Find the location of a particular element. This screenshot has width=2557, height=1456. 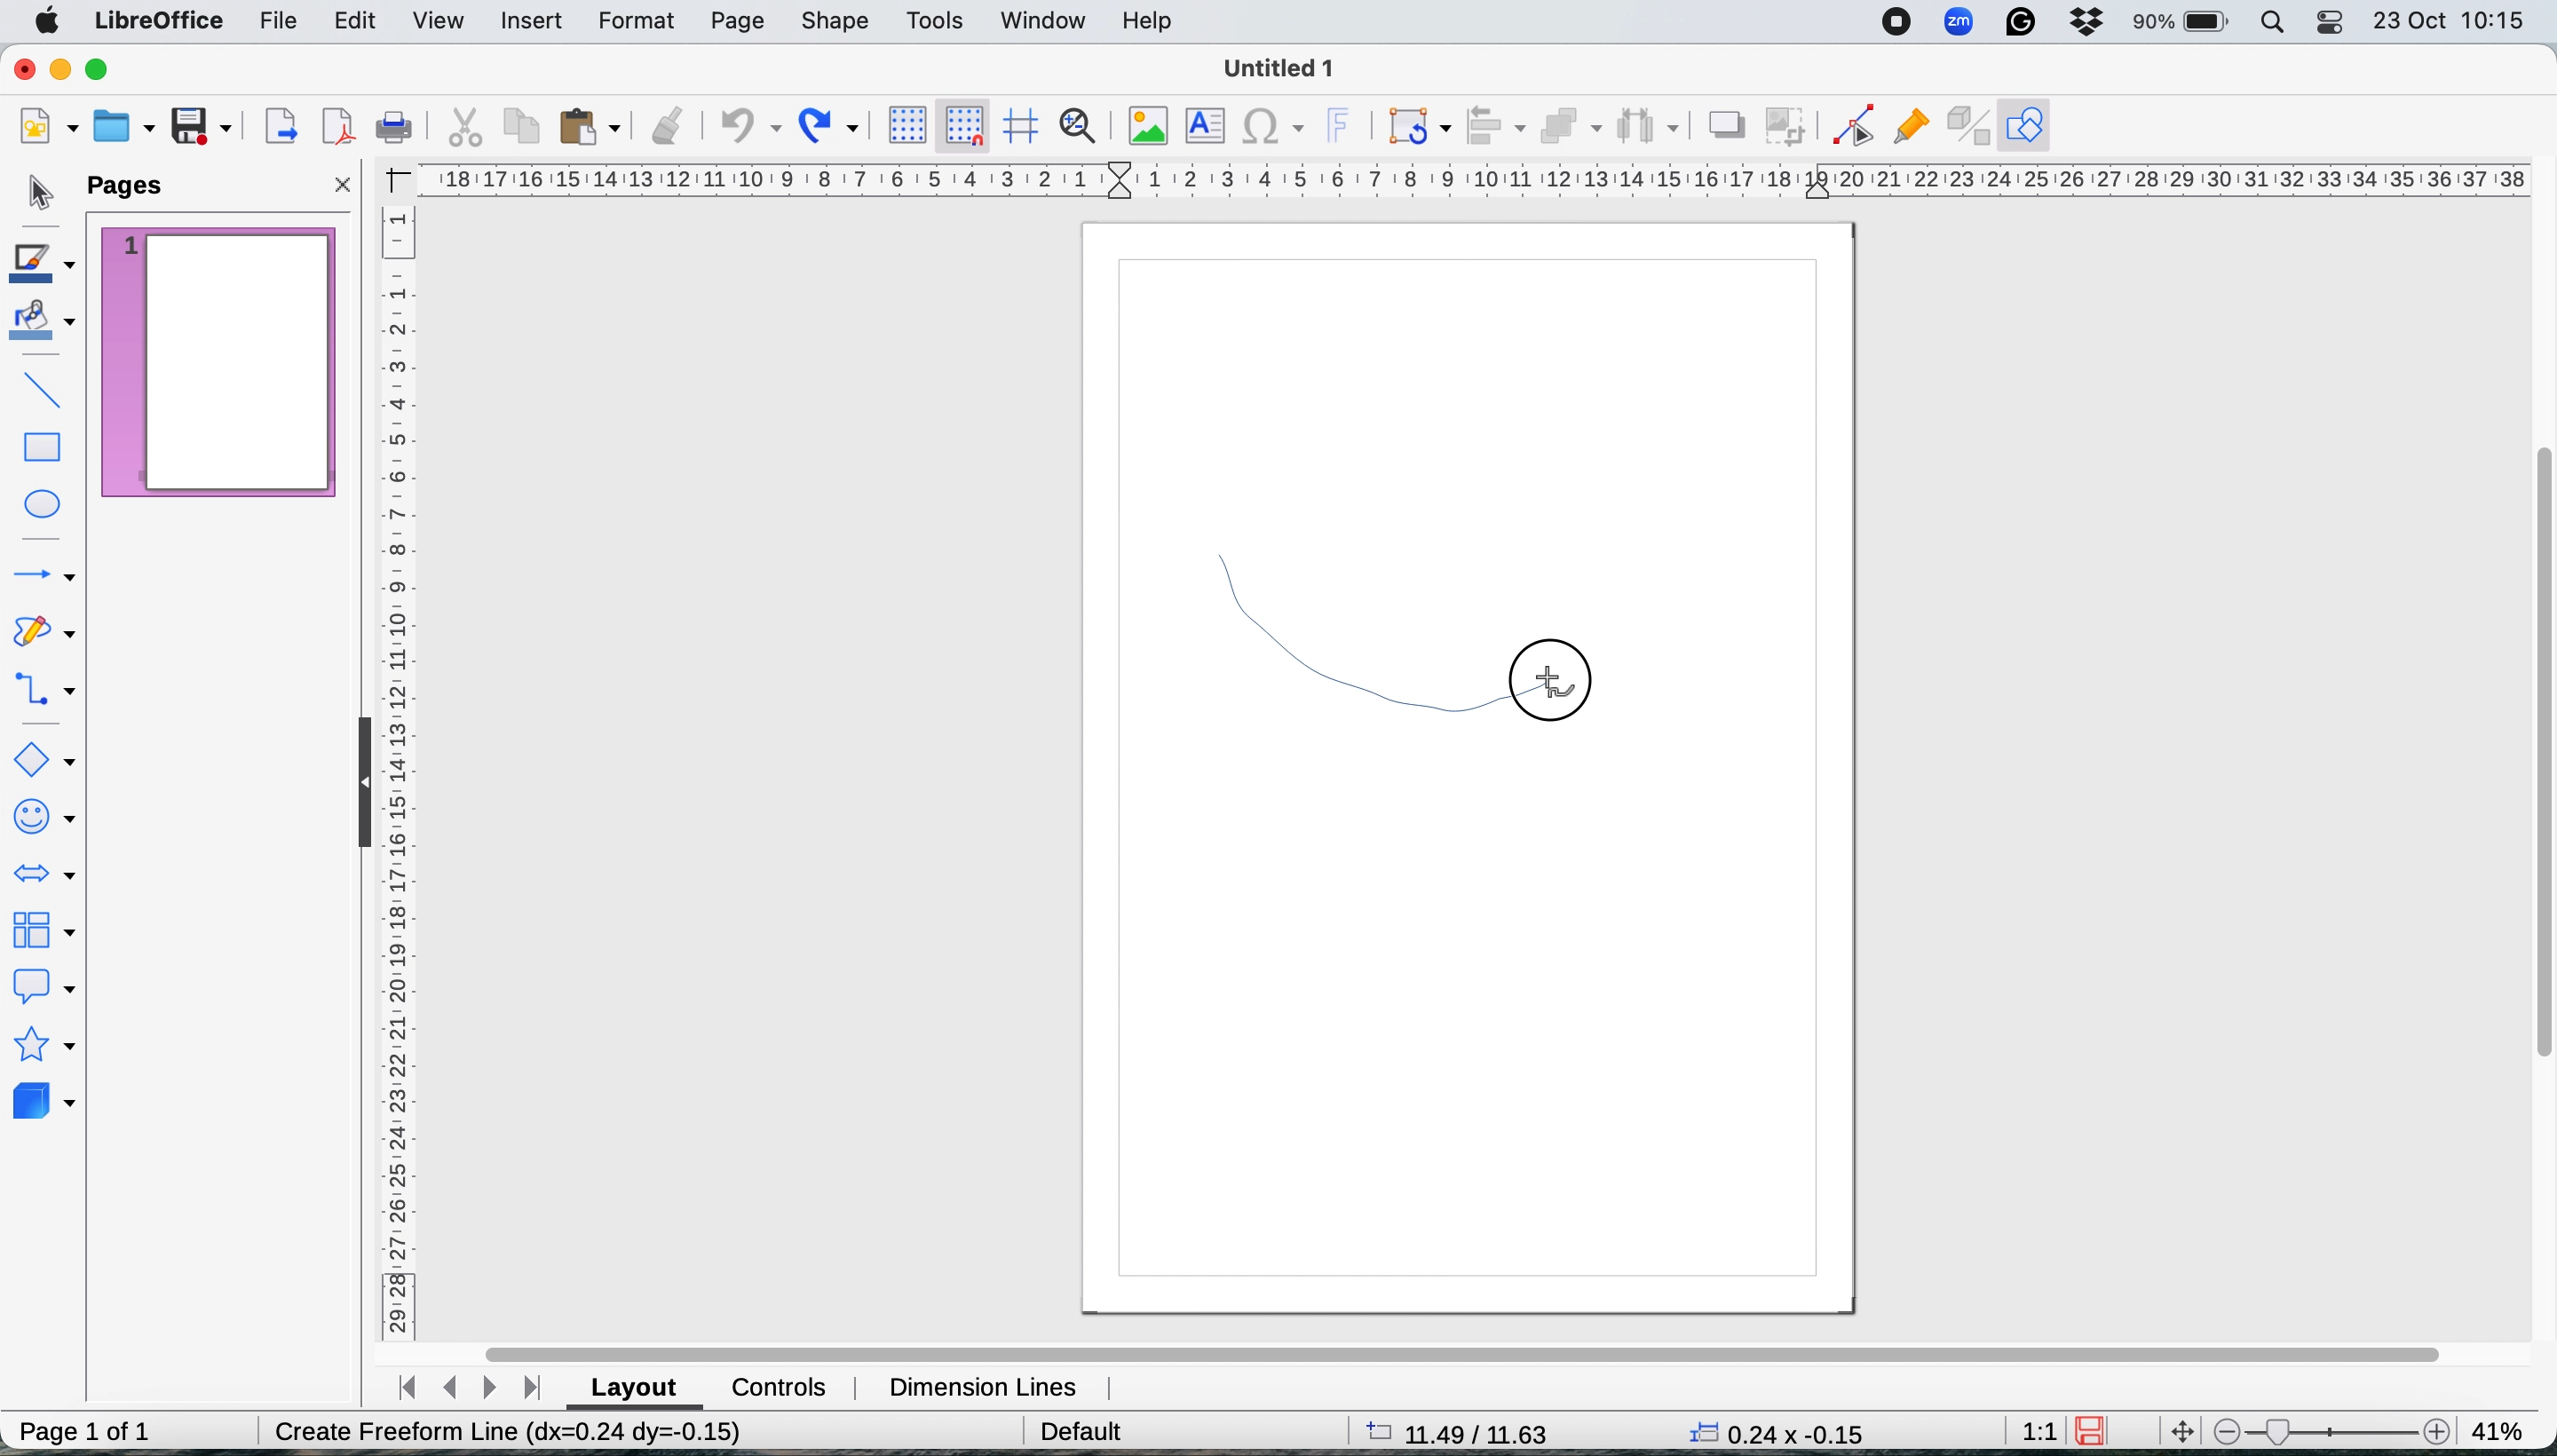

help is located at coordinates (1154, 22).